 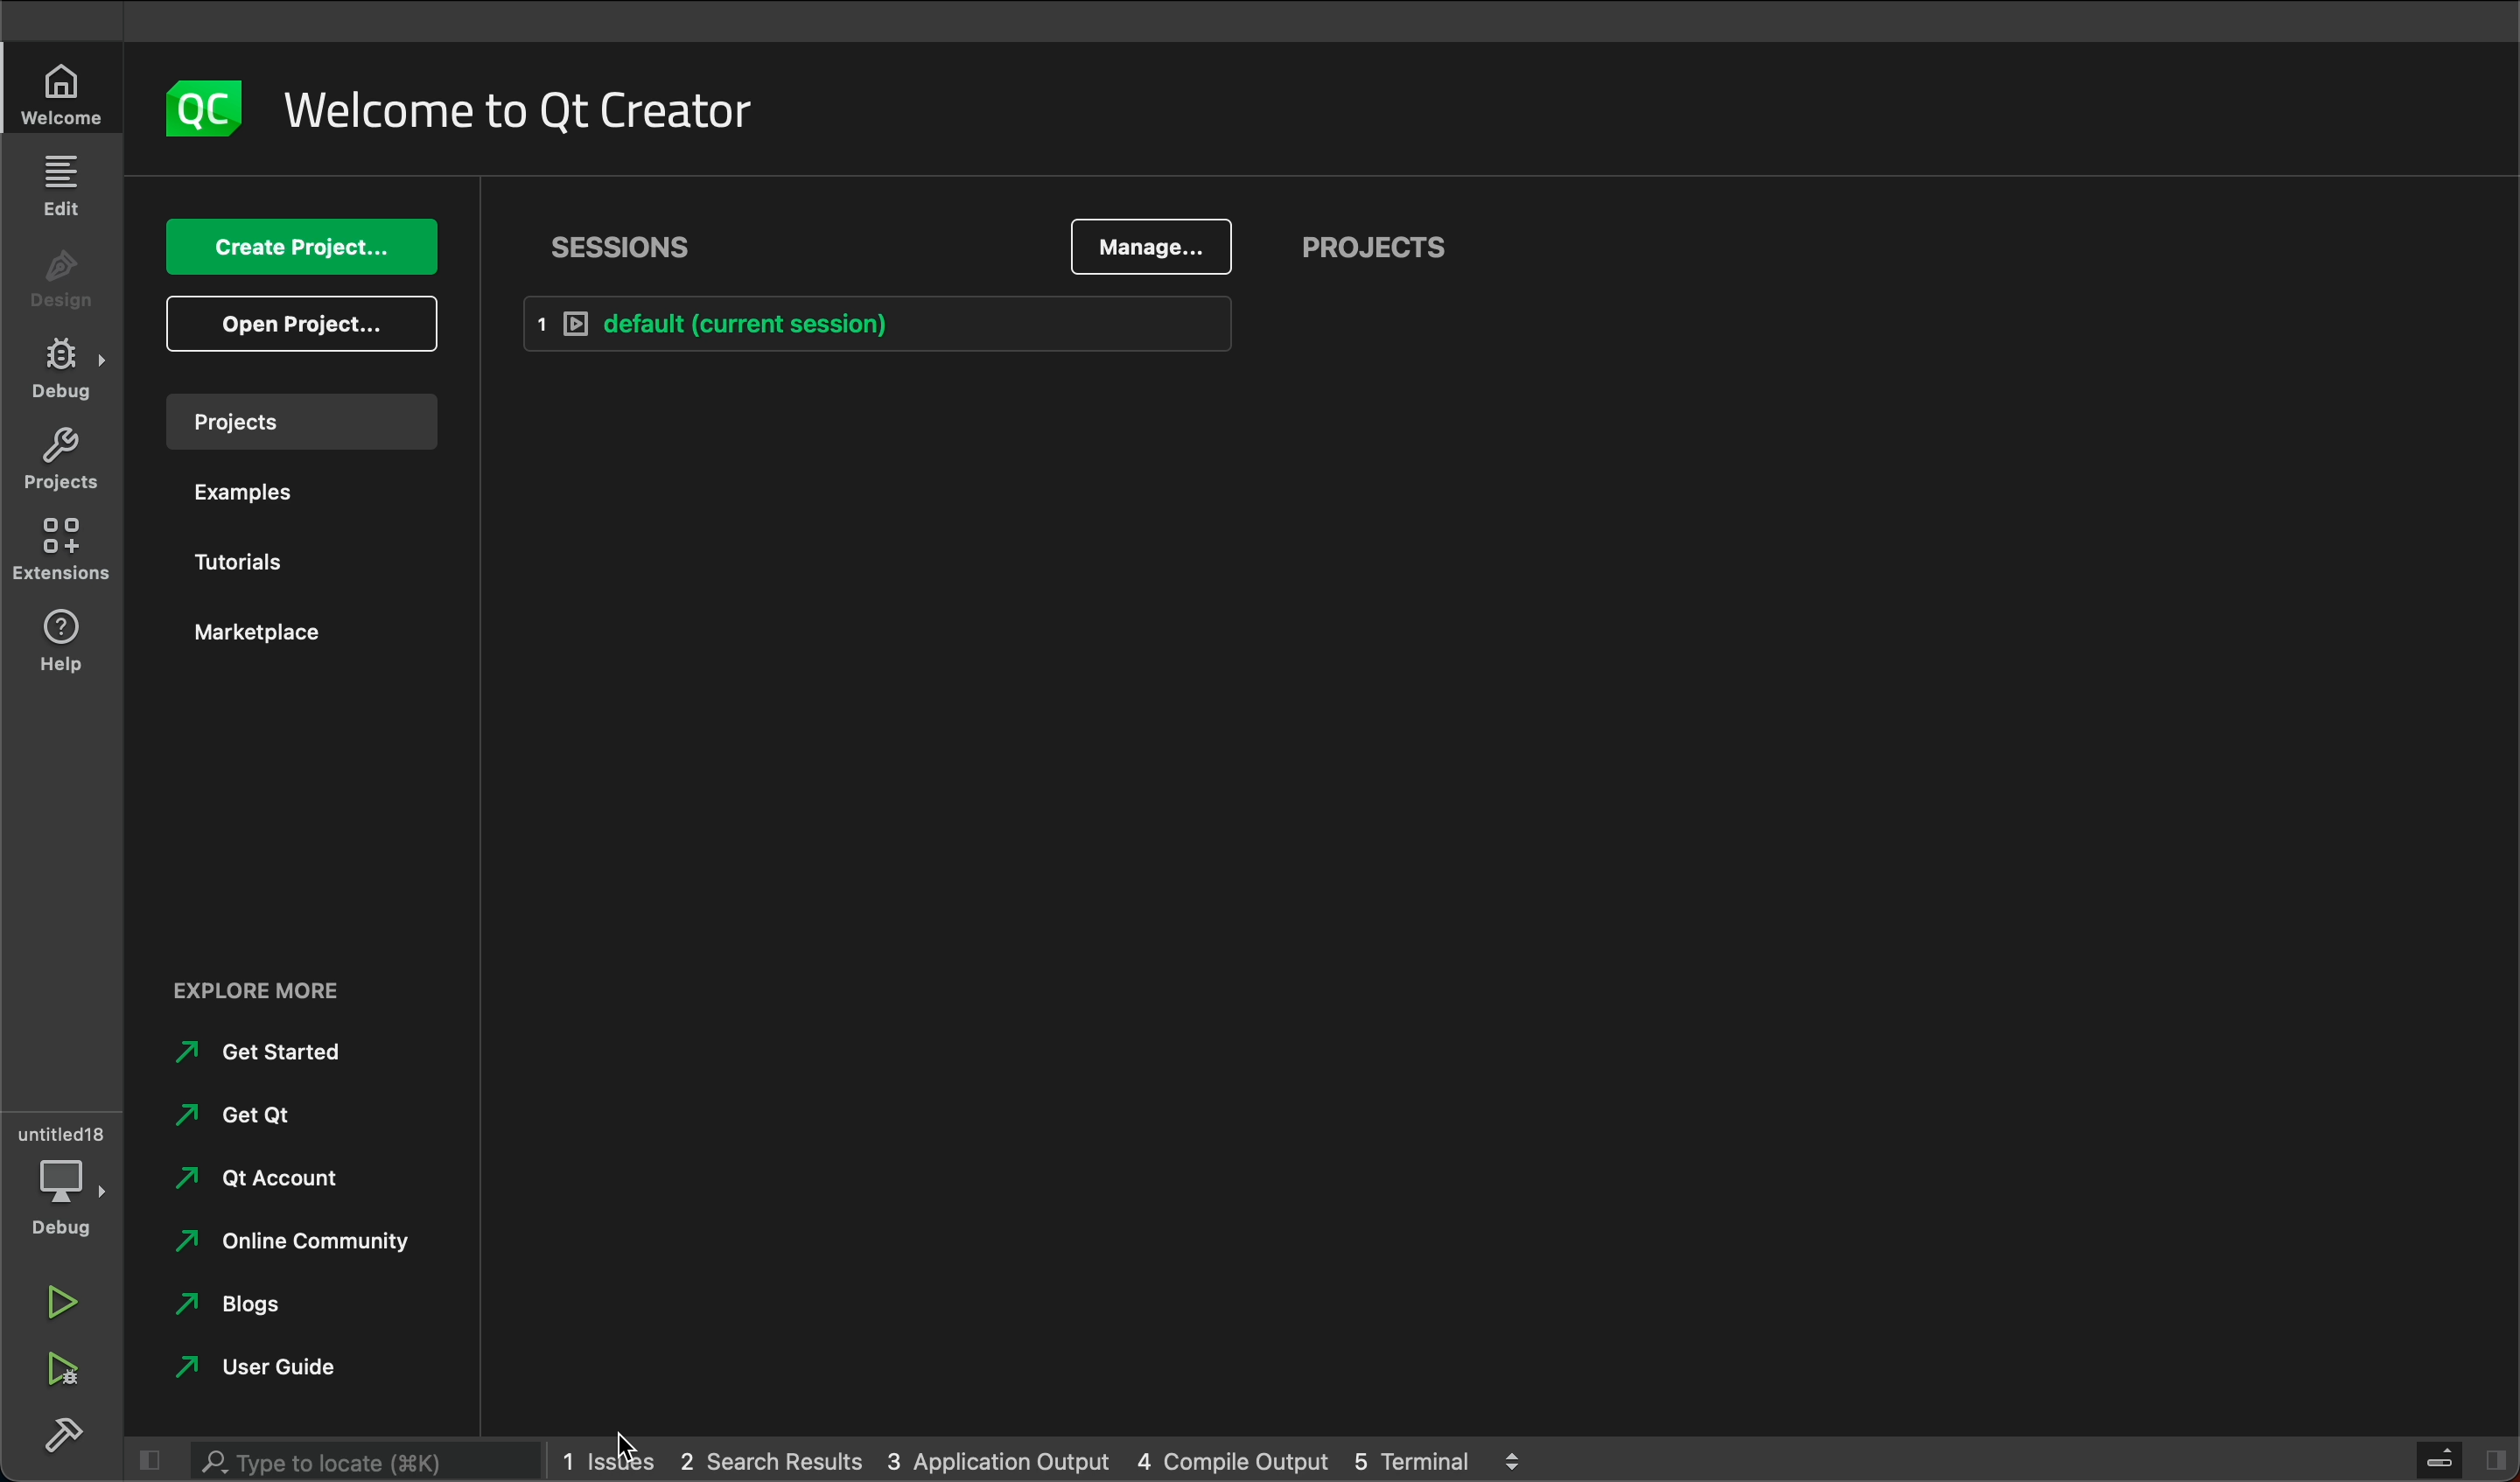 What do you see at coordinates (243, 1305) in the screenshot?
I see `blogs` at bounding box center [243, 1305].